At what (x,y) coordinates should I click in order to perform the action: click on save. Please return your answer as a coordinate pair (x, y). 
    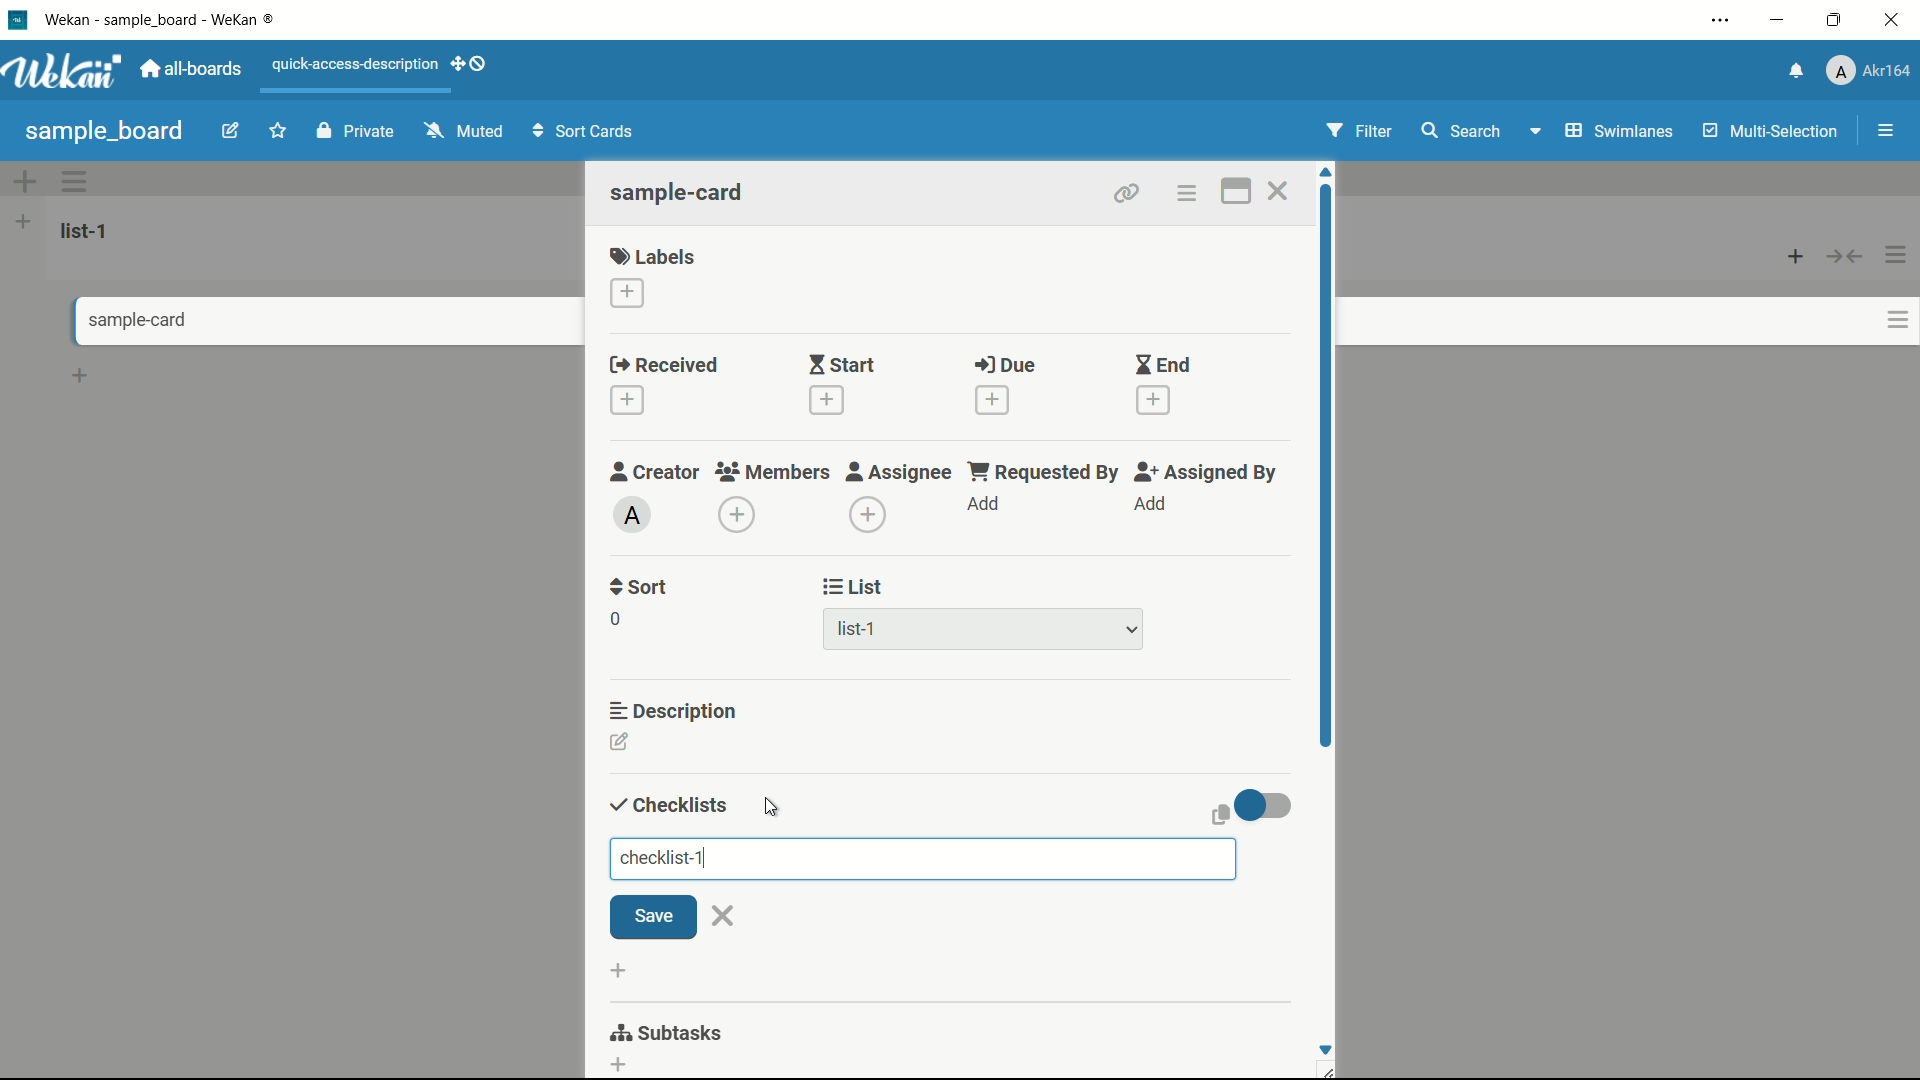
    Looking at the image, I should click on (653, 918).